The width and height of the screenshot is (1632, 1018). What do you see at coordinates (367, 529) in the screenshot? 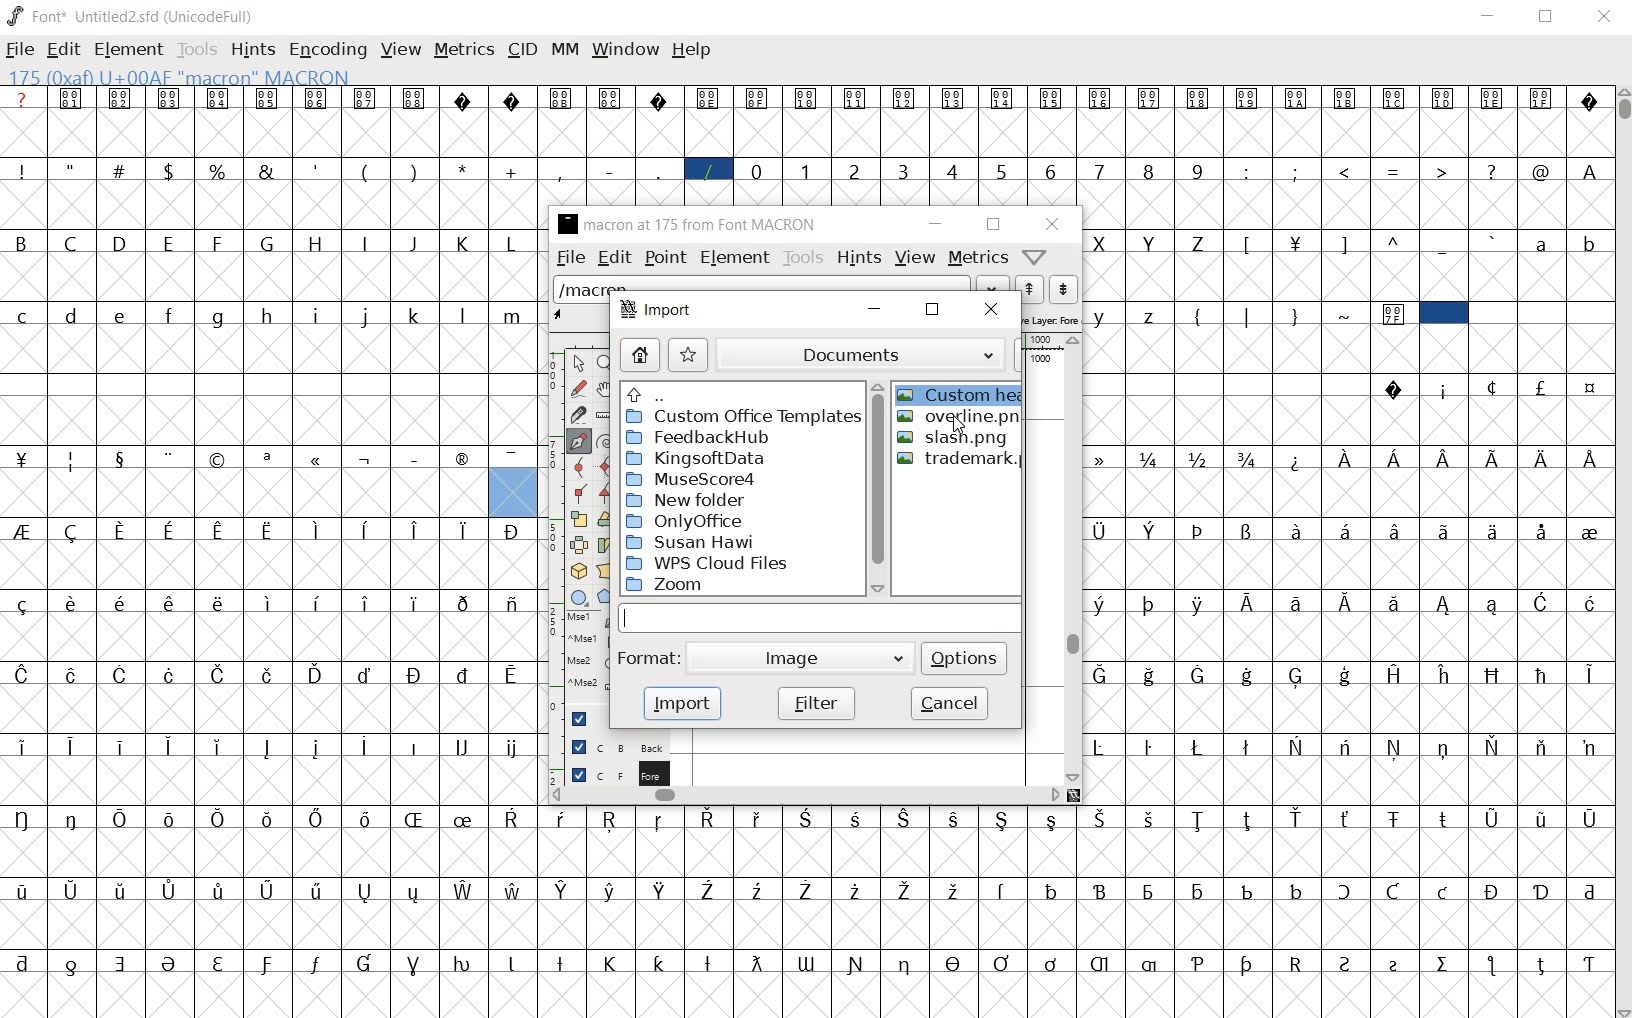
I see `Symbol` at bounding box center [367, 529].